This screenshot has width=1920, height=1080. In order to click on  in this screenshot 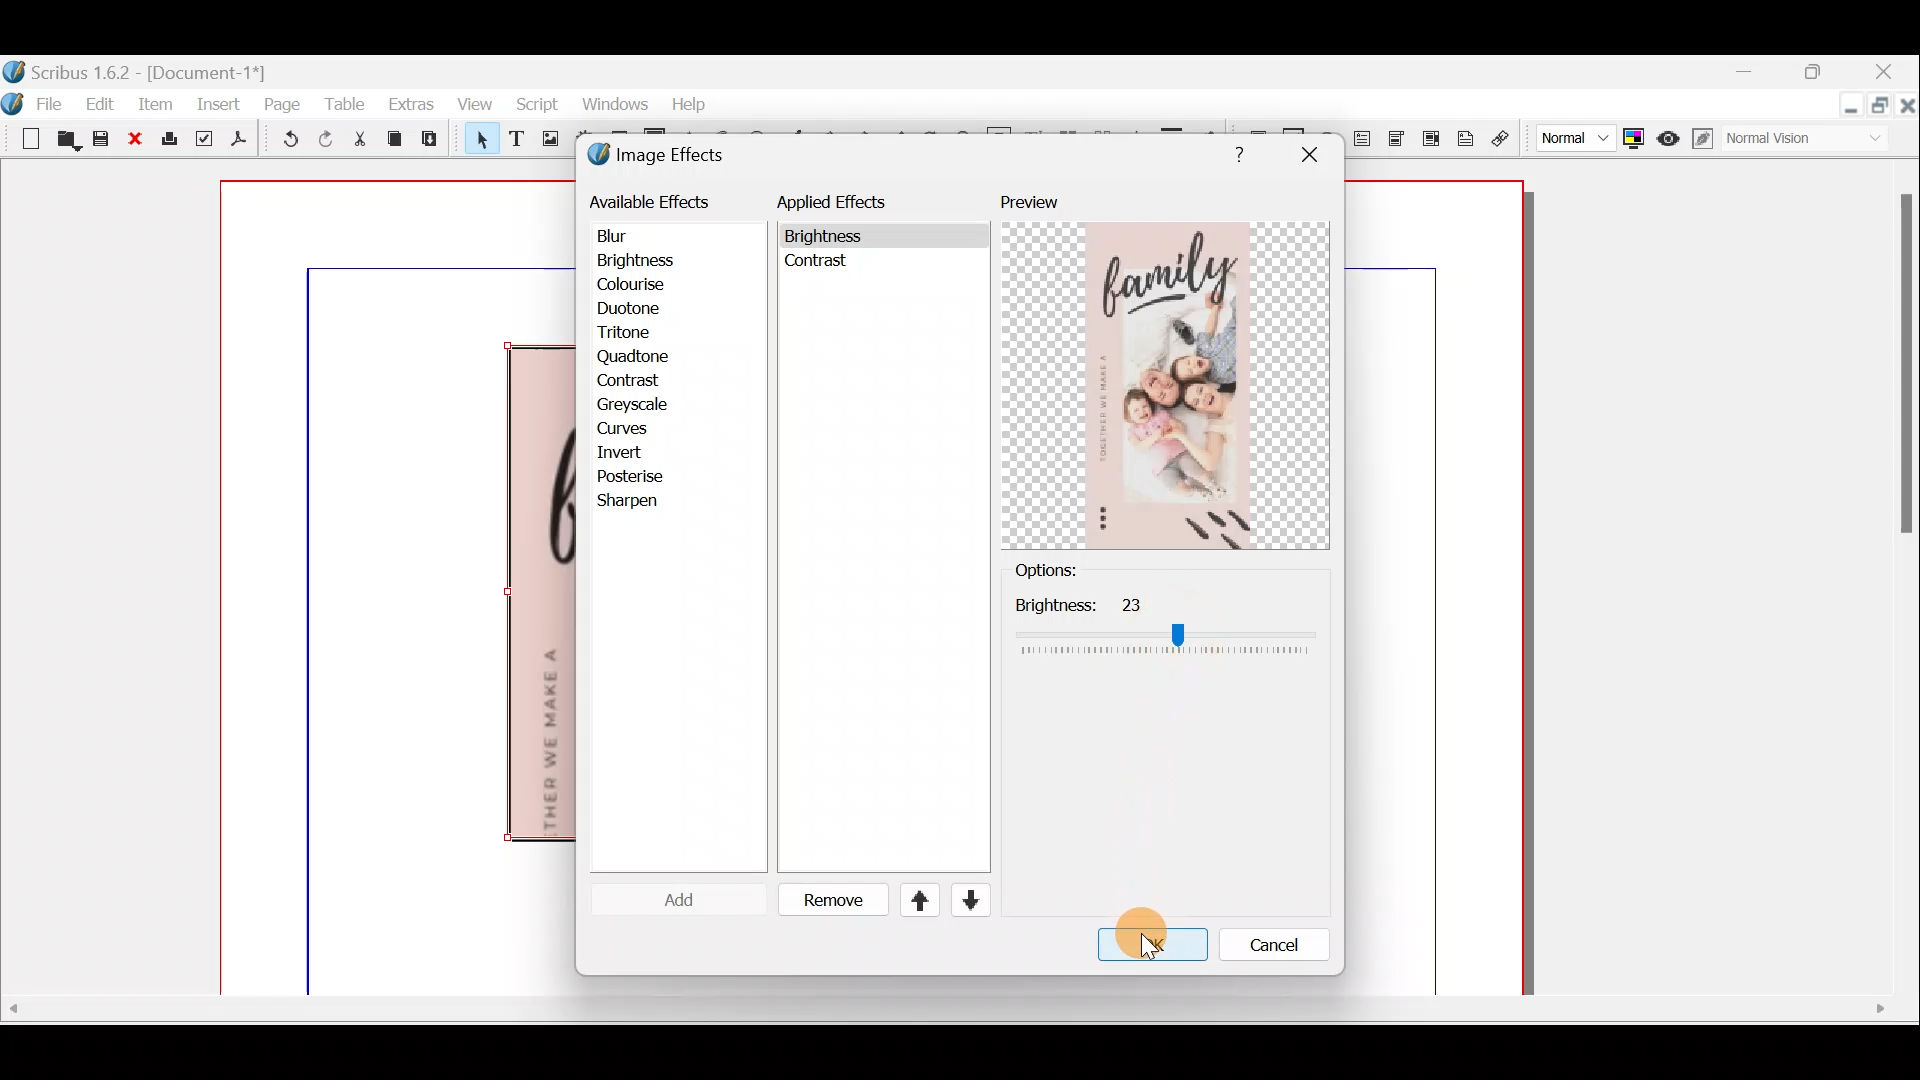, I will do `click(1308, 155)`.